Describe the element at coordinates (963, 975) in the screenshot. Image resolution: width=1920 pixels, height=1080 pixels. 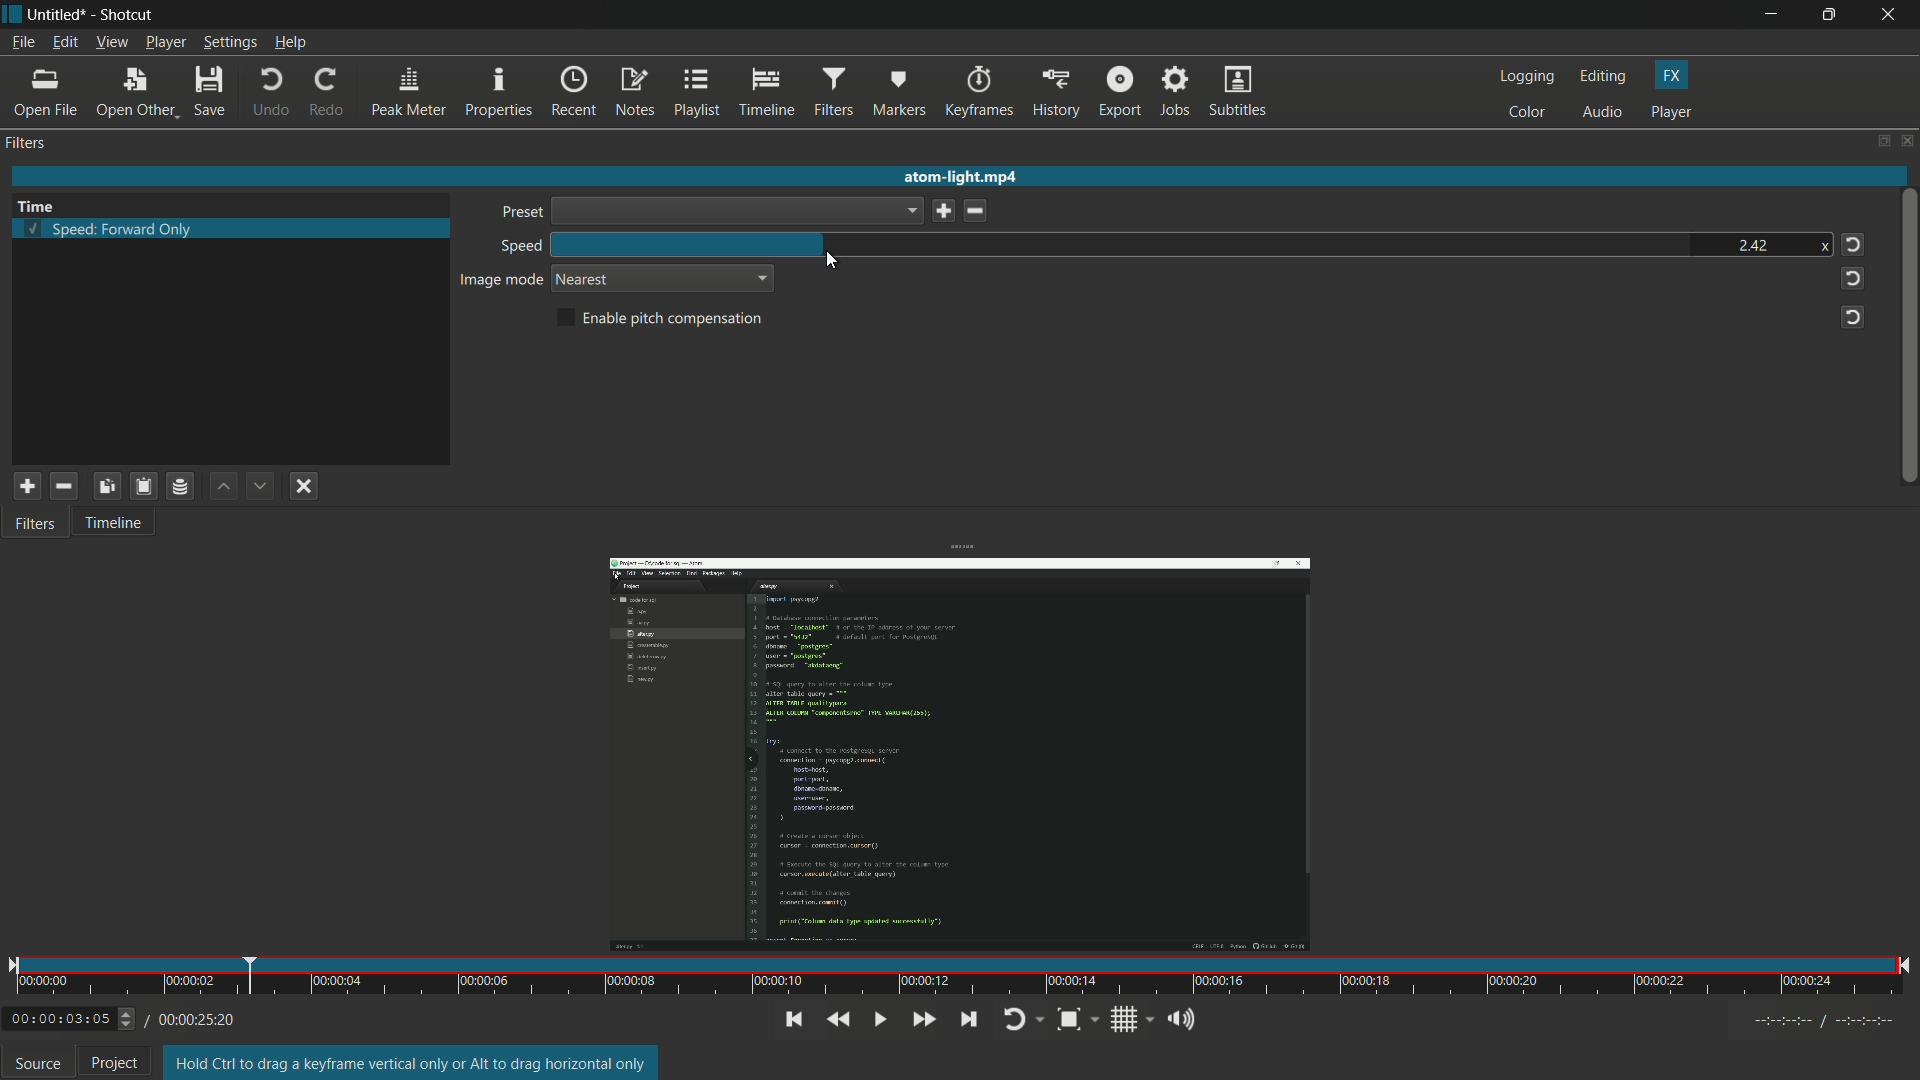
I see `time` at that location.